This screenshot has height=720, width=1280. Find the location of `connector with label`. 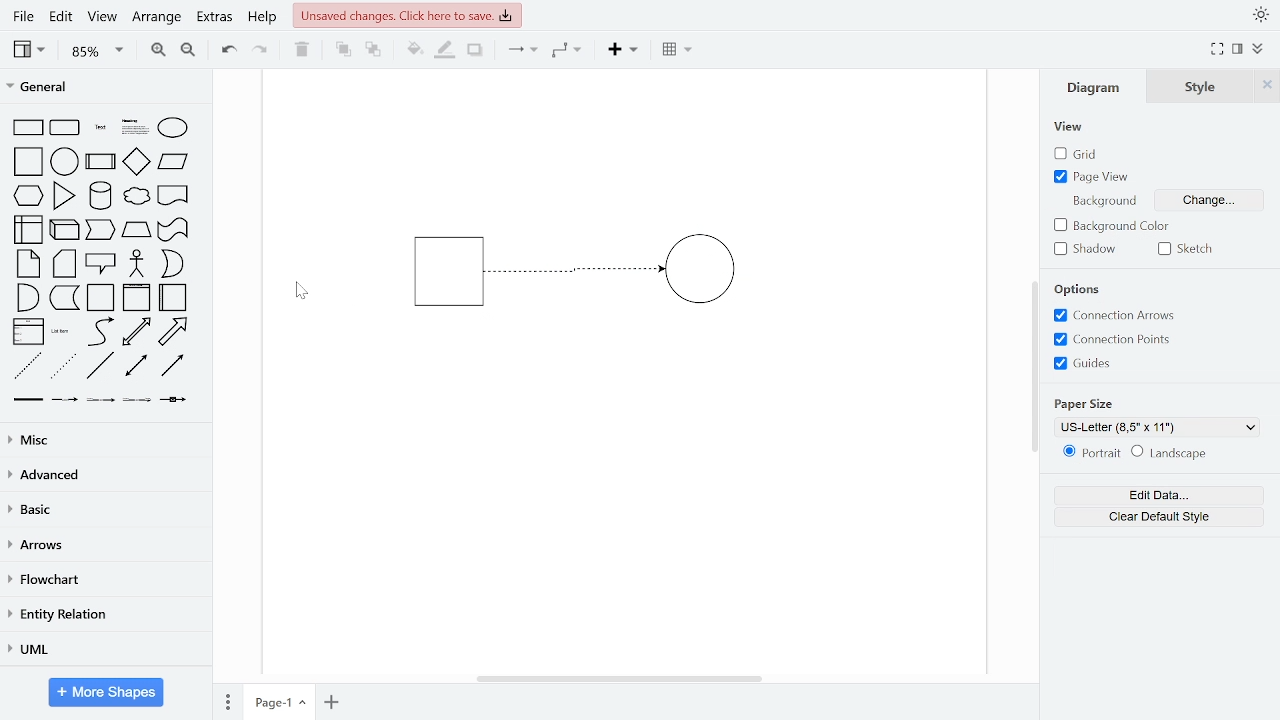

connector with label is located at coordinates (65, 400).